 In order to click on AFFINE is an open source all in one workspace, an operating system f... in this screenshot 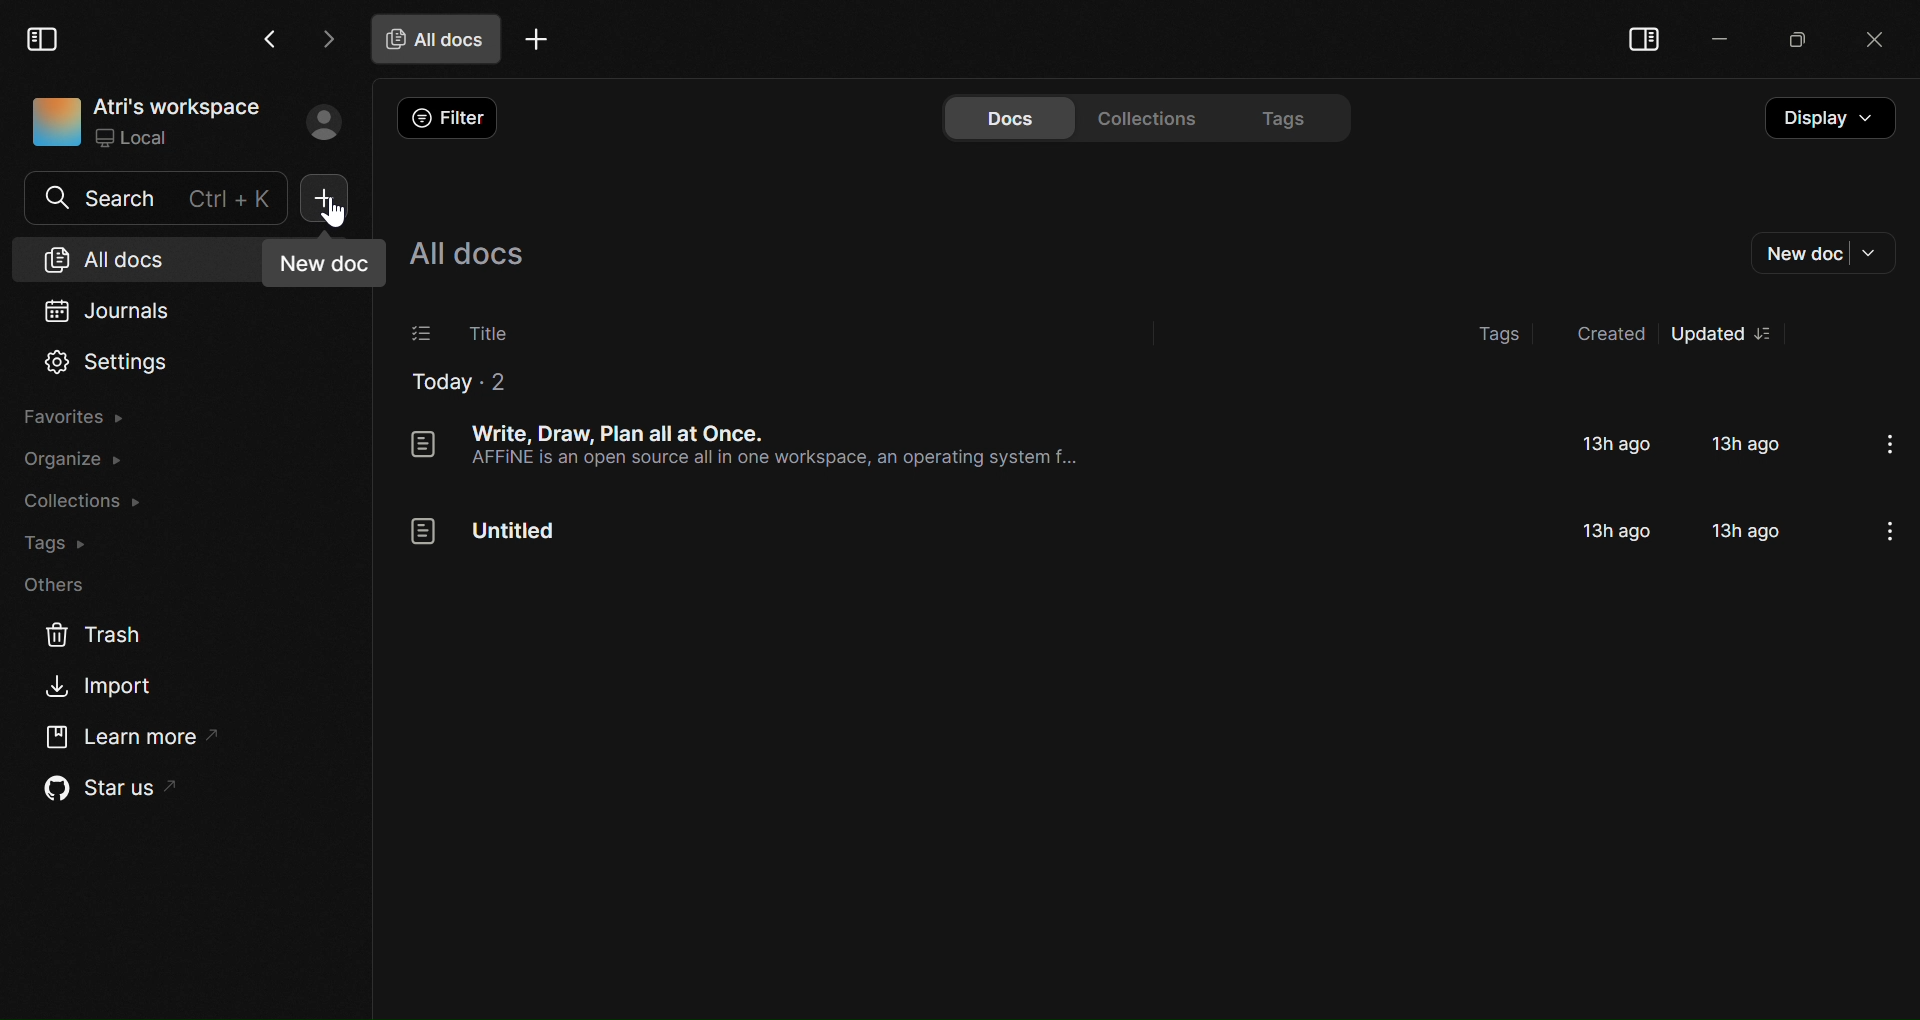, I will do `click(771, 458)`.